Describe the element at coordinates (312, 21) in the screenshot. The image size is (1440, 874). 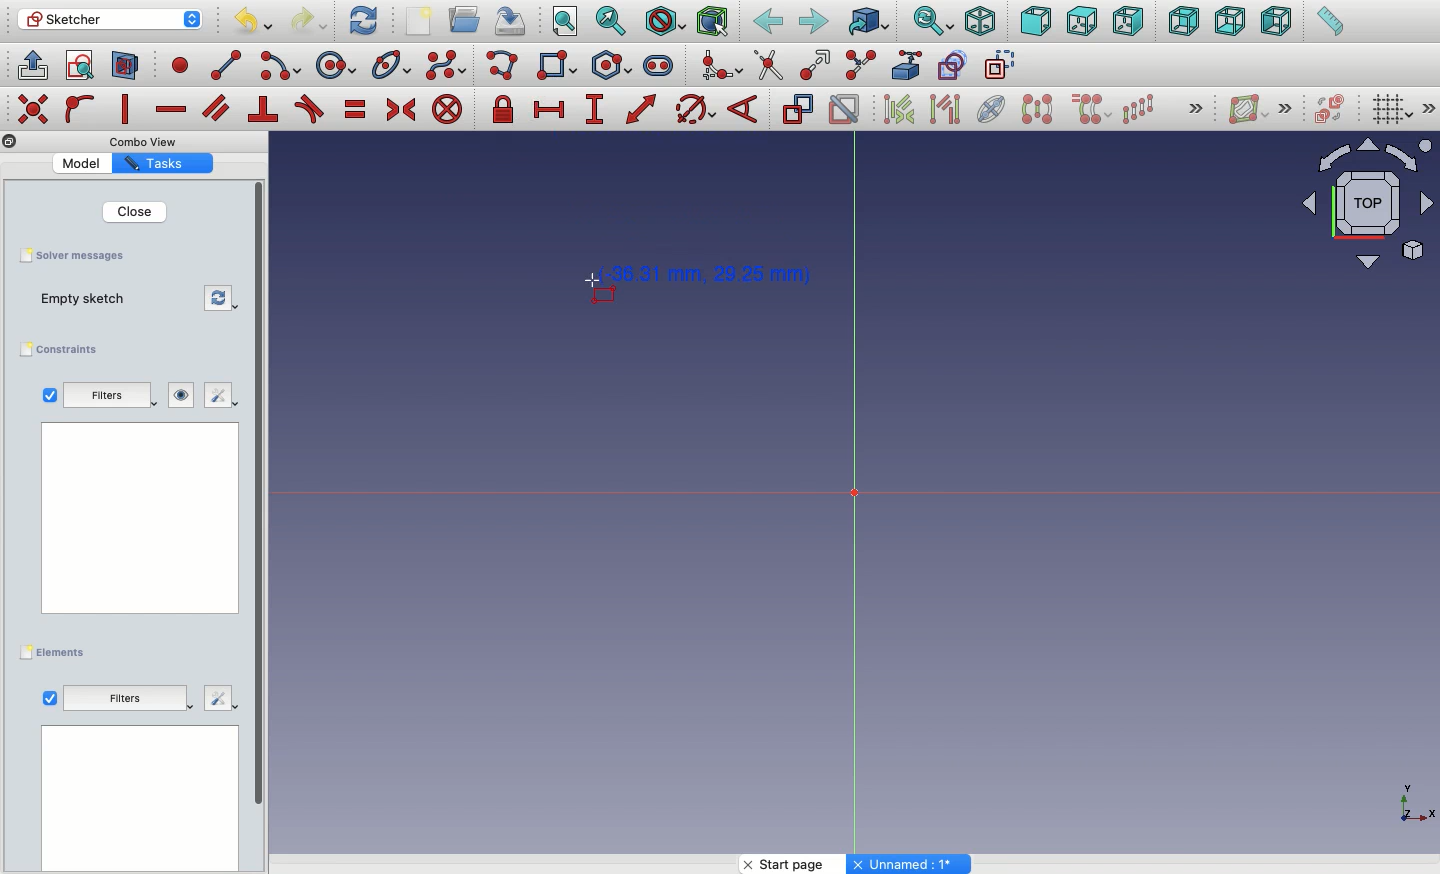
I see `Redo` at that location.